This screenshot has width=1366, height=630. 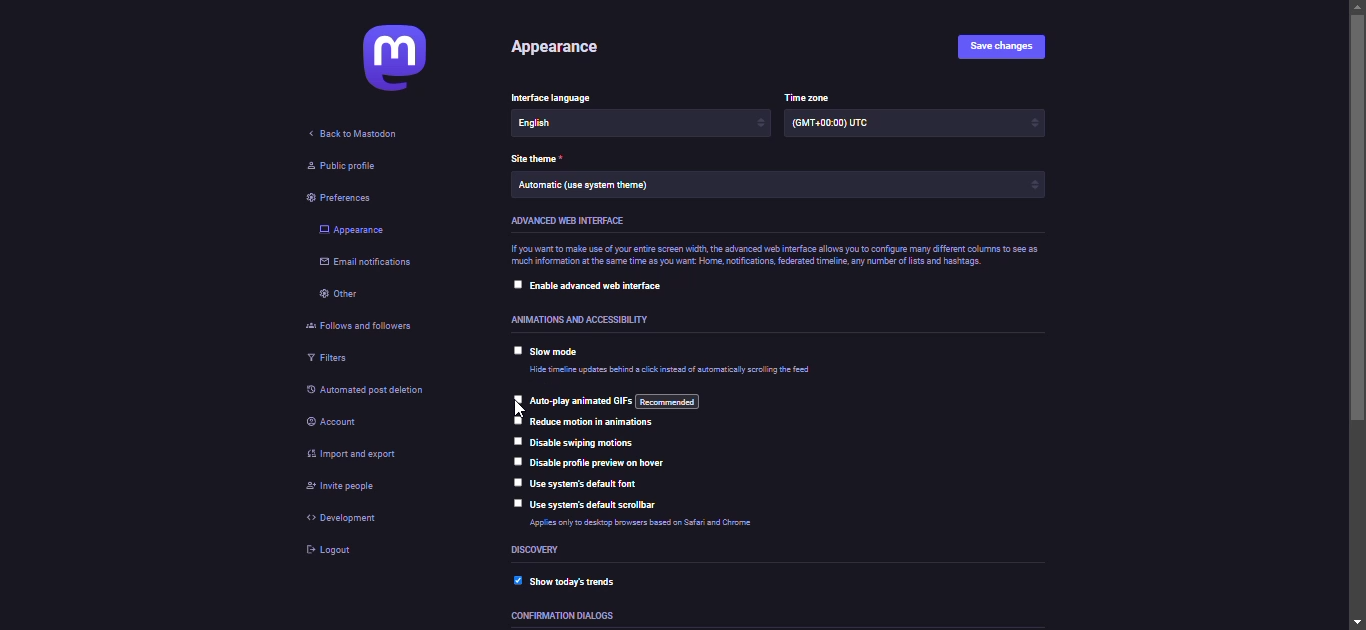 I want to click on click to select, so click(x=515, y=438).